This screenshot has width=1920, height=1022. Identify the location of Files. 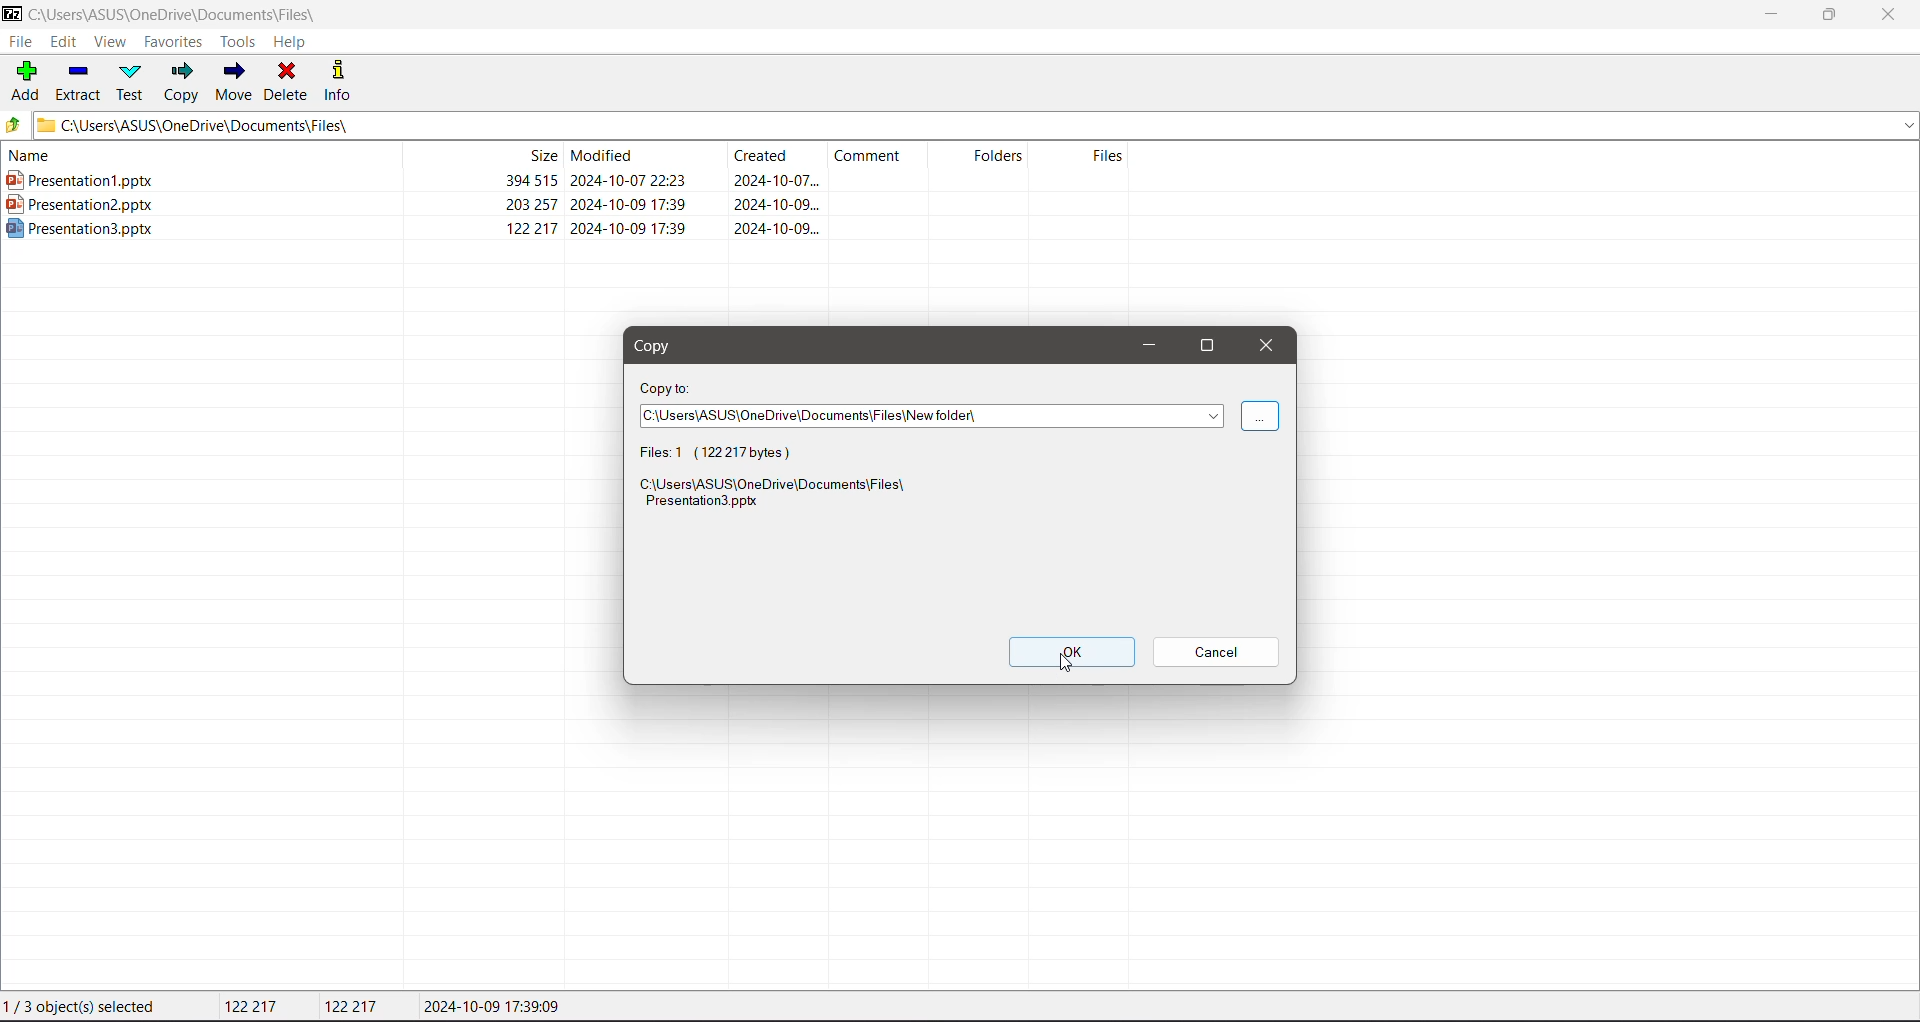
(1087, 156).